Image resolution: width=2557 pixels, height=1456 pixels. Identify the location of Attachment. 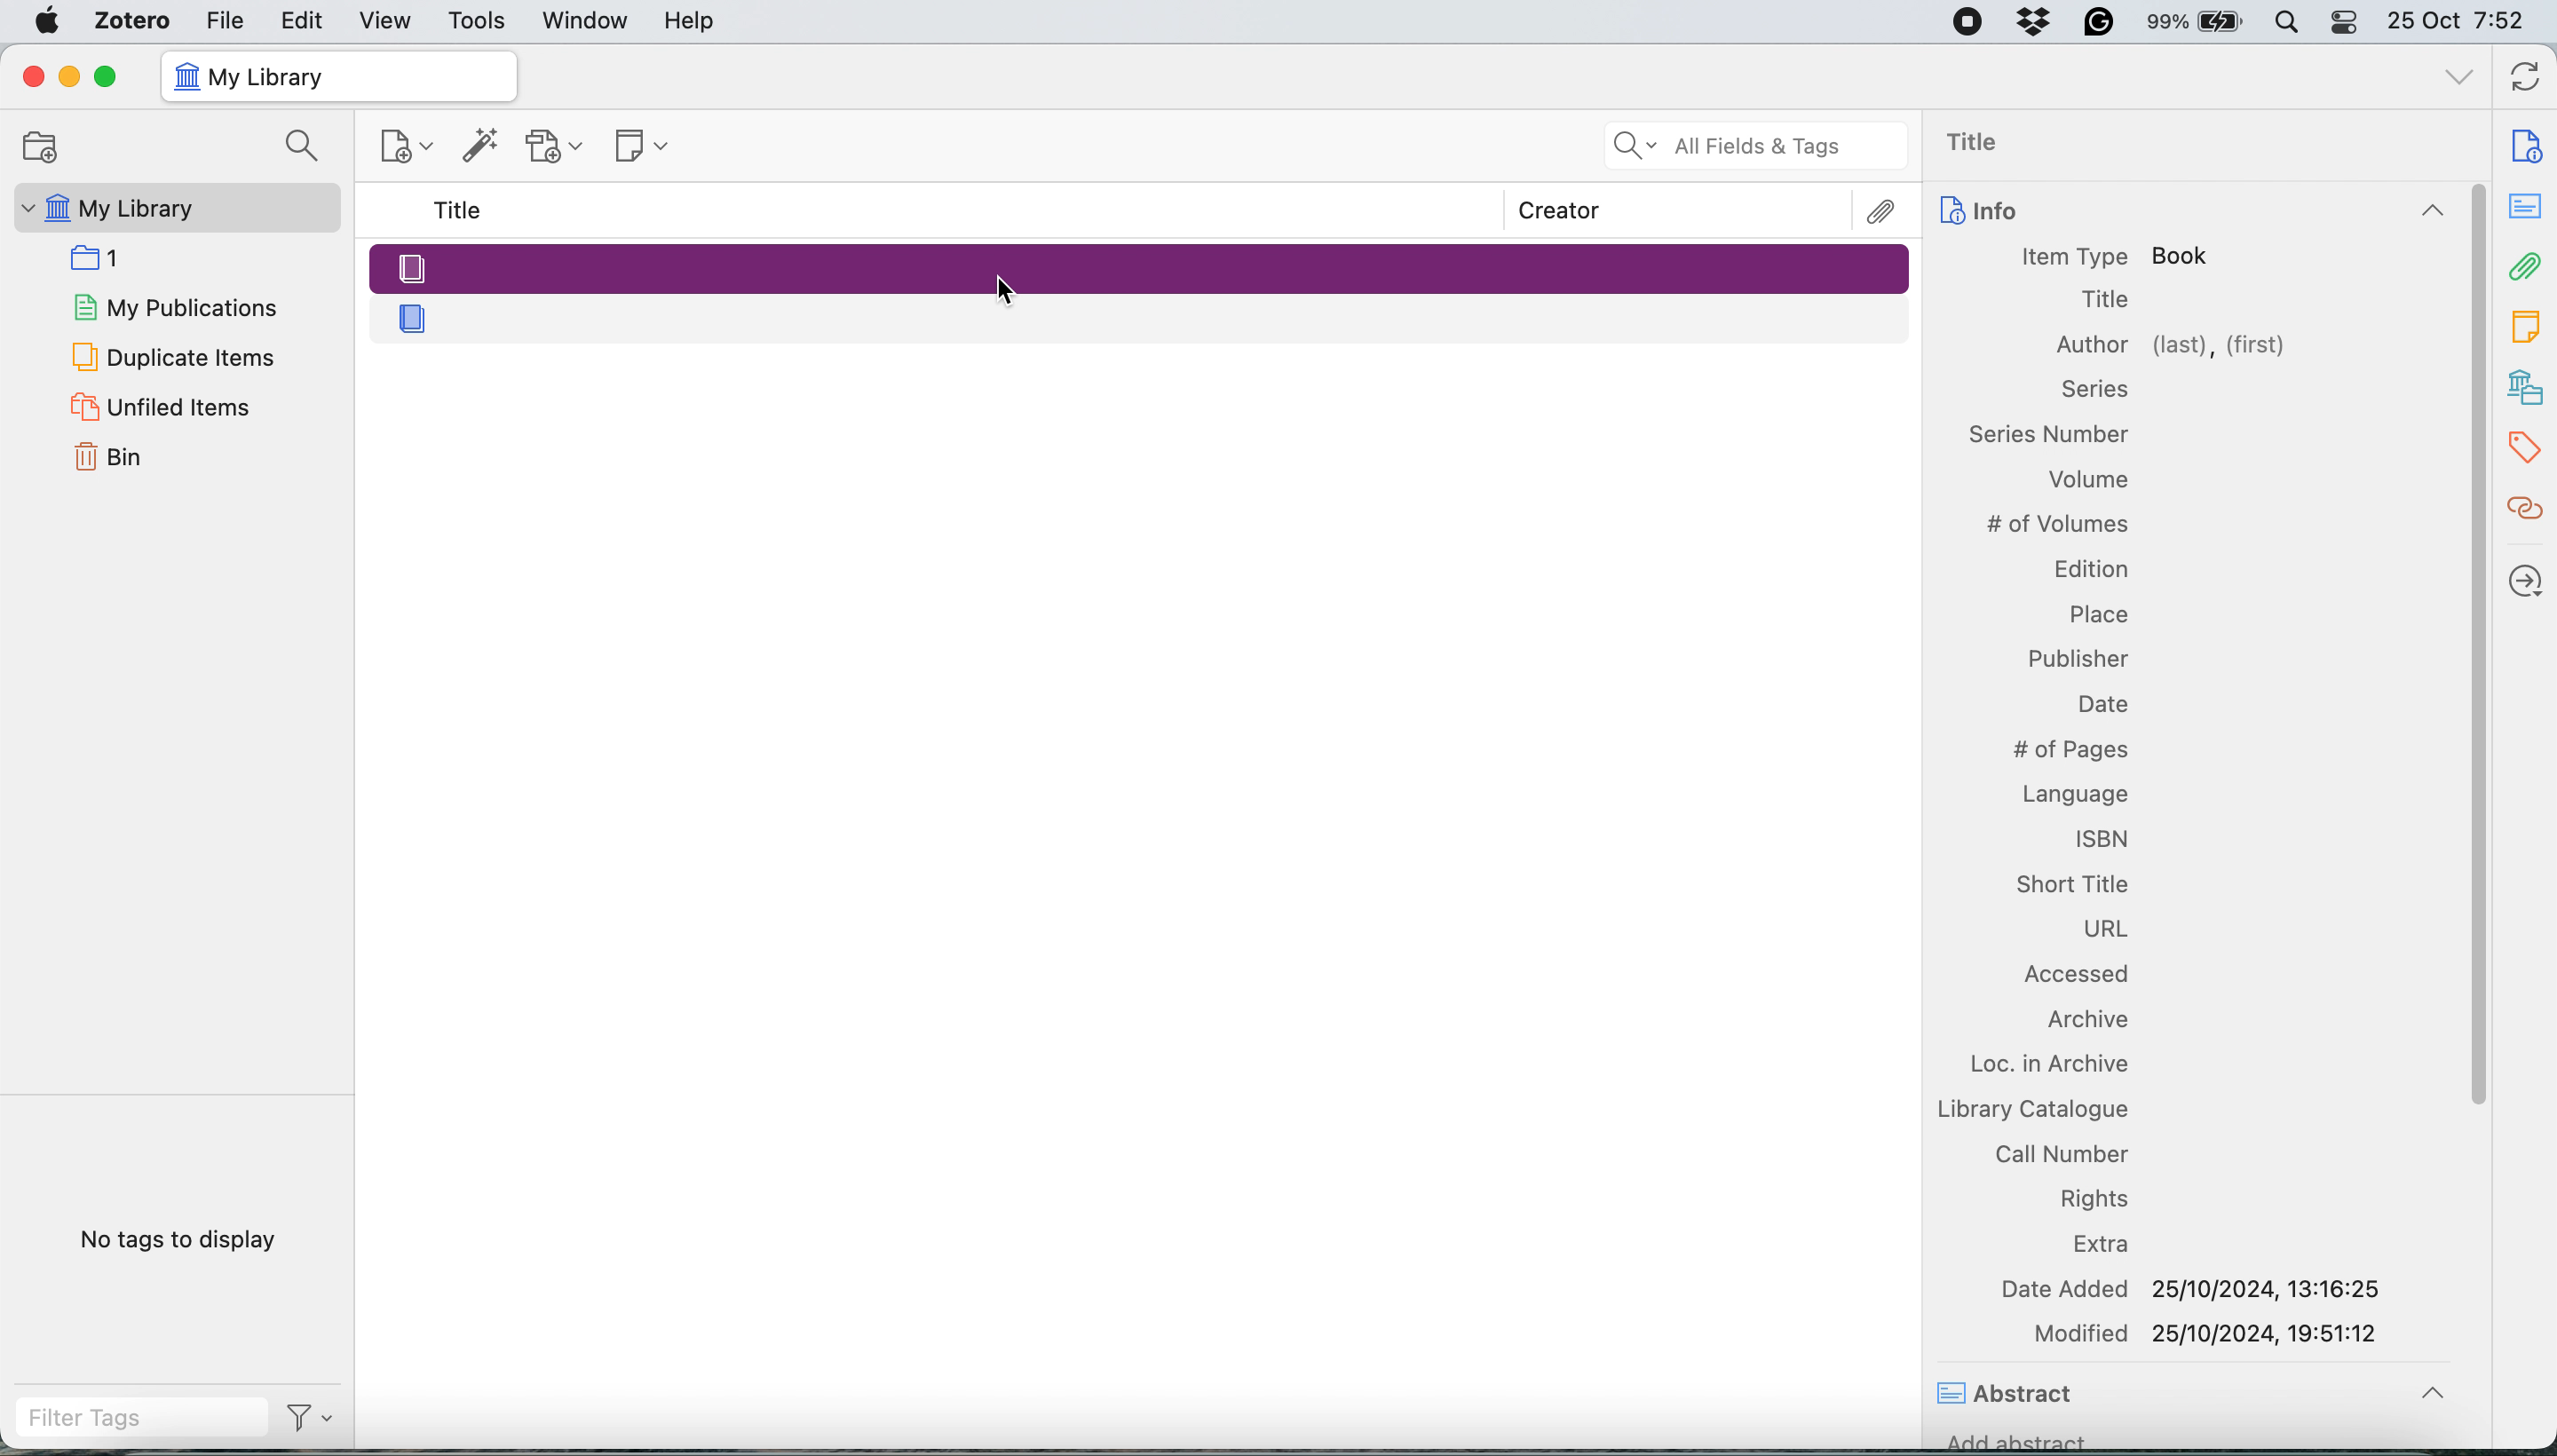
(2527, 265).